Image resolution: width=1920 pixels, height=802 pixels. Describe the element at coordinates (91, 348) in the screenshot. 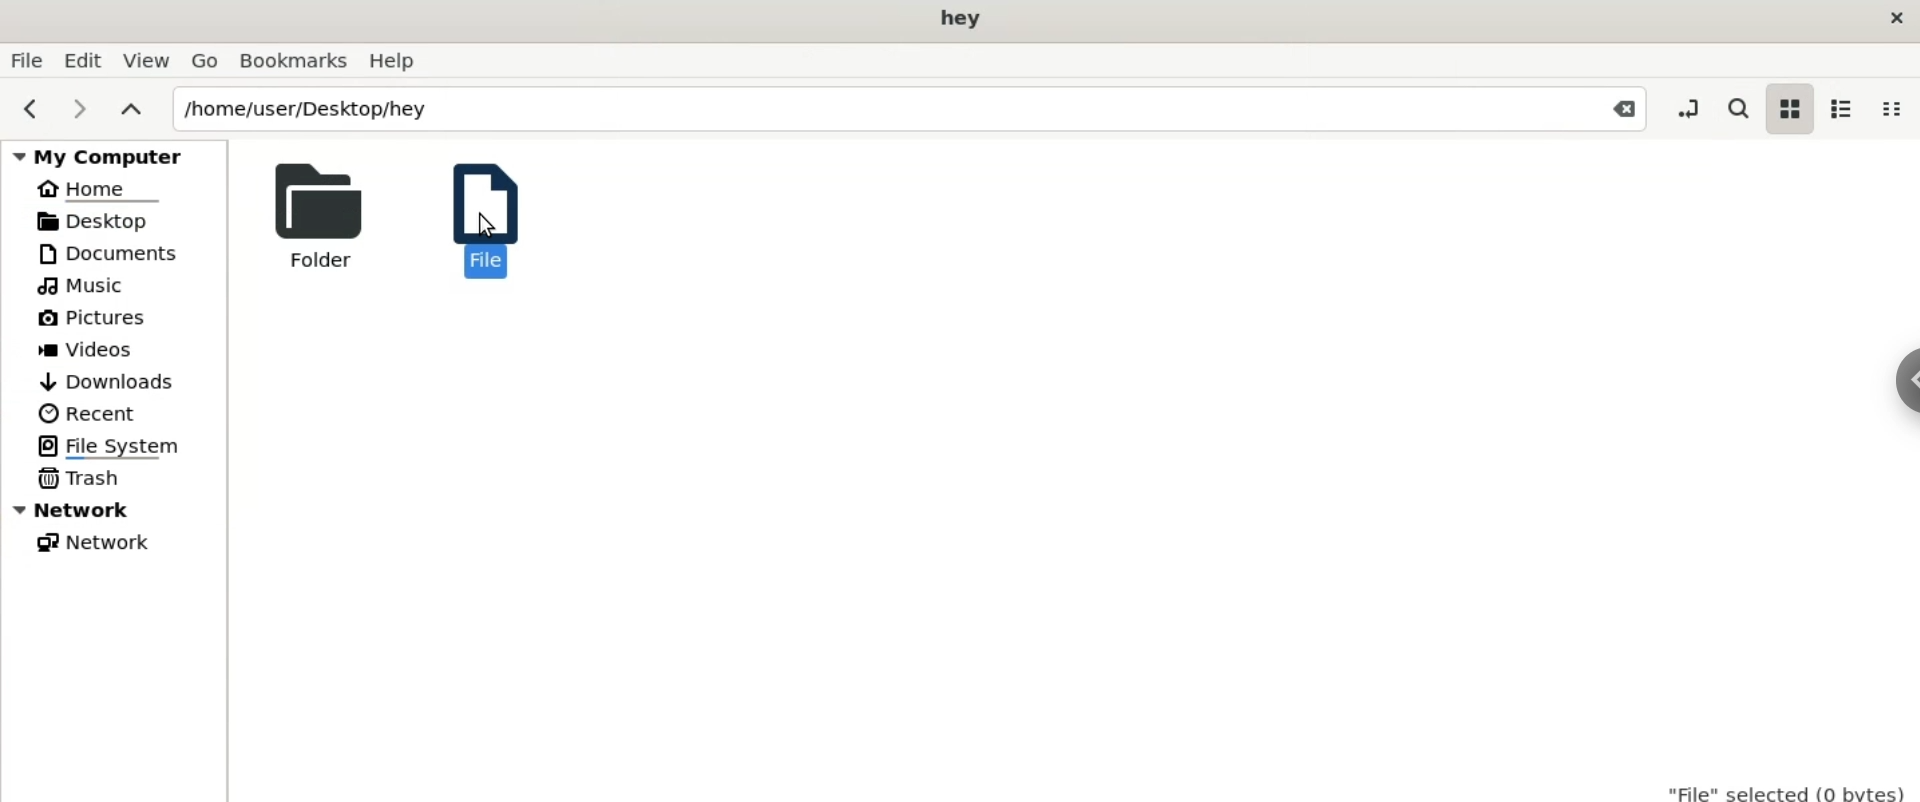

I see `videos` at that location.